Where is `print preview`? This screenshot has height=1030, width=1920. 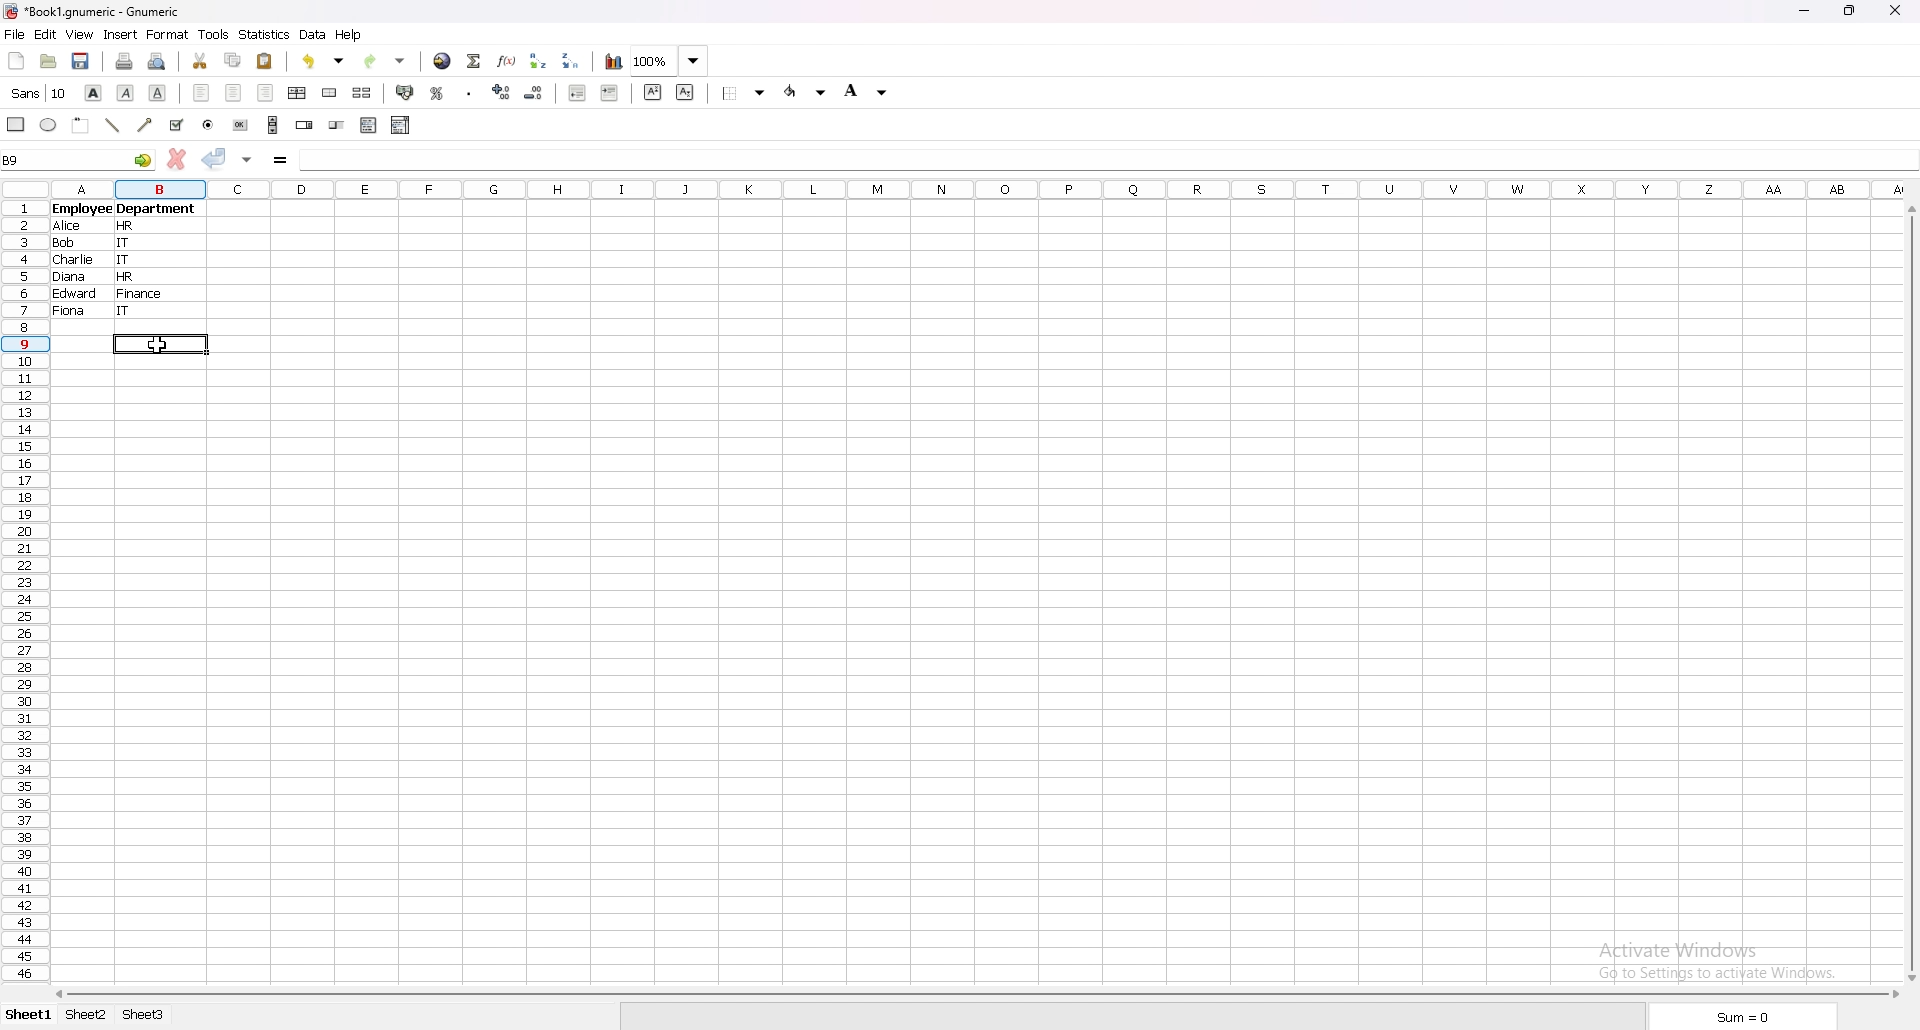 print preview is located at coordinates (158, 61).